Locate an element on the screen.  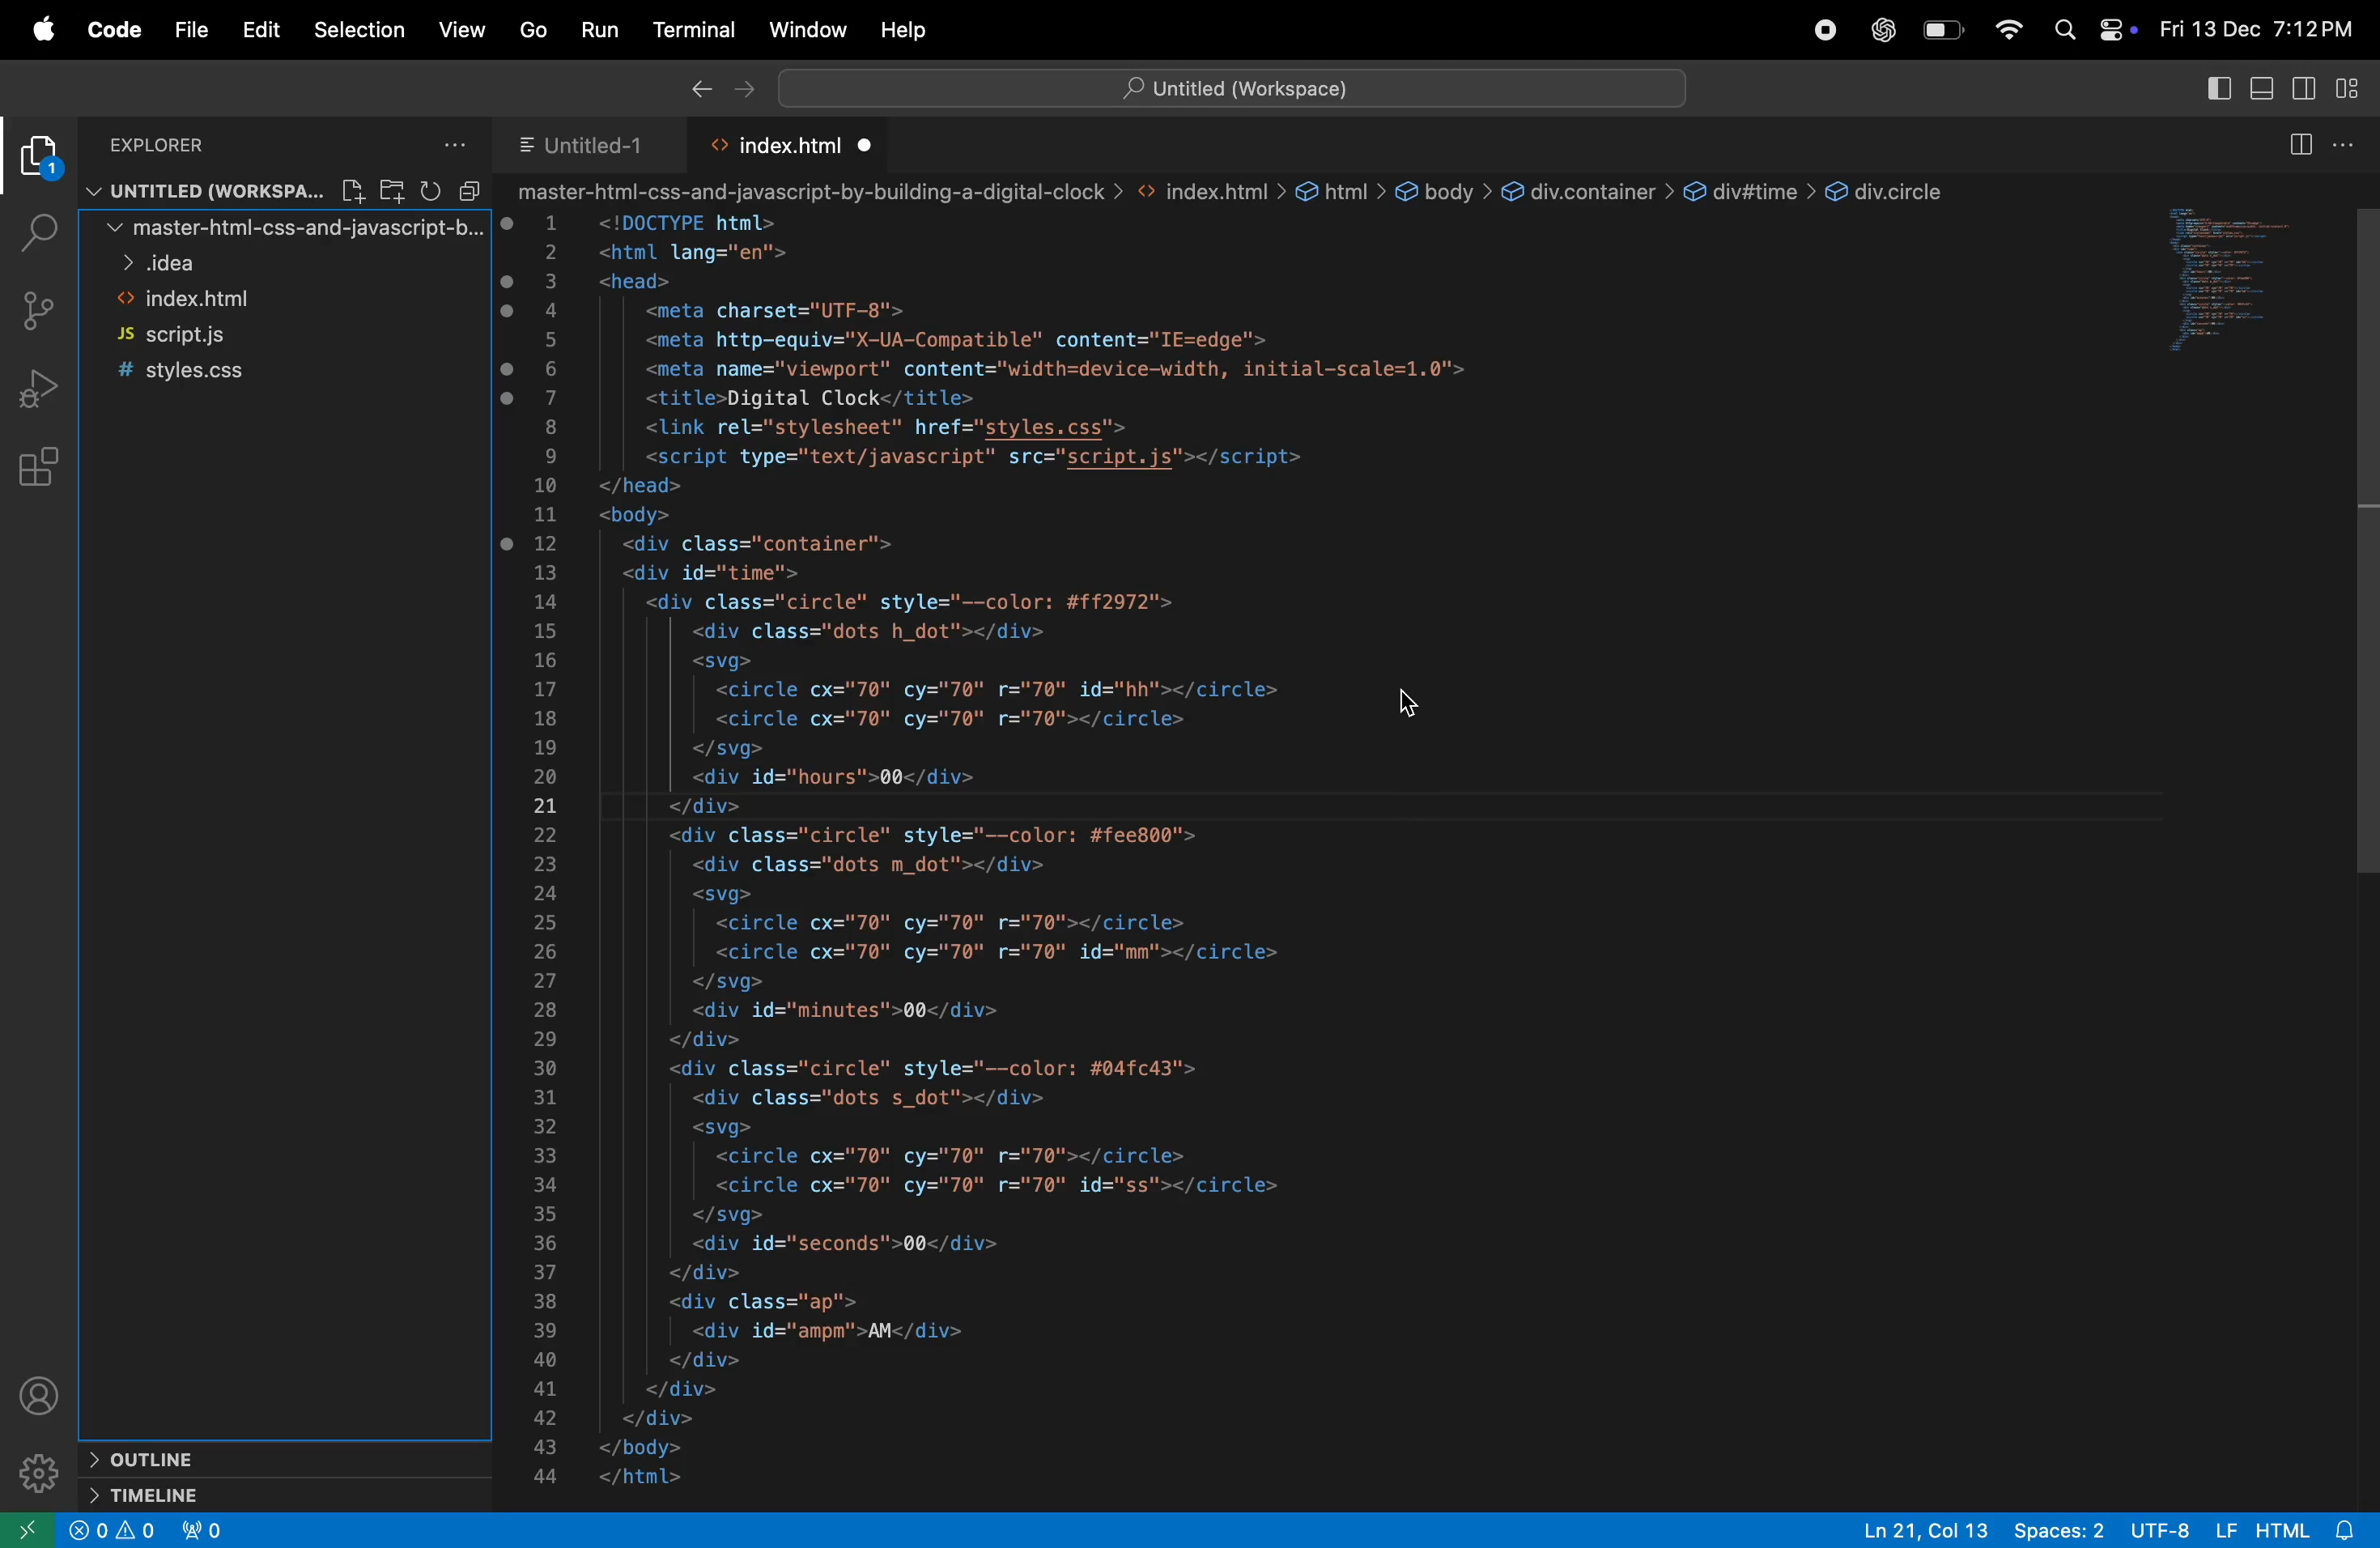
toggle primary side bar is located at coordinates (2217, 90).